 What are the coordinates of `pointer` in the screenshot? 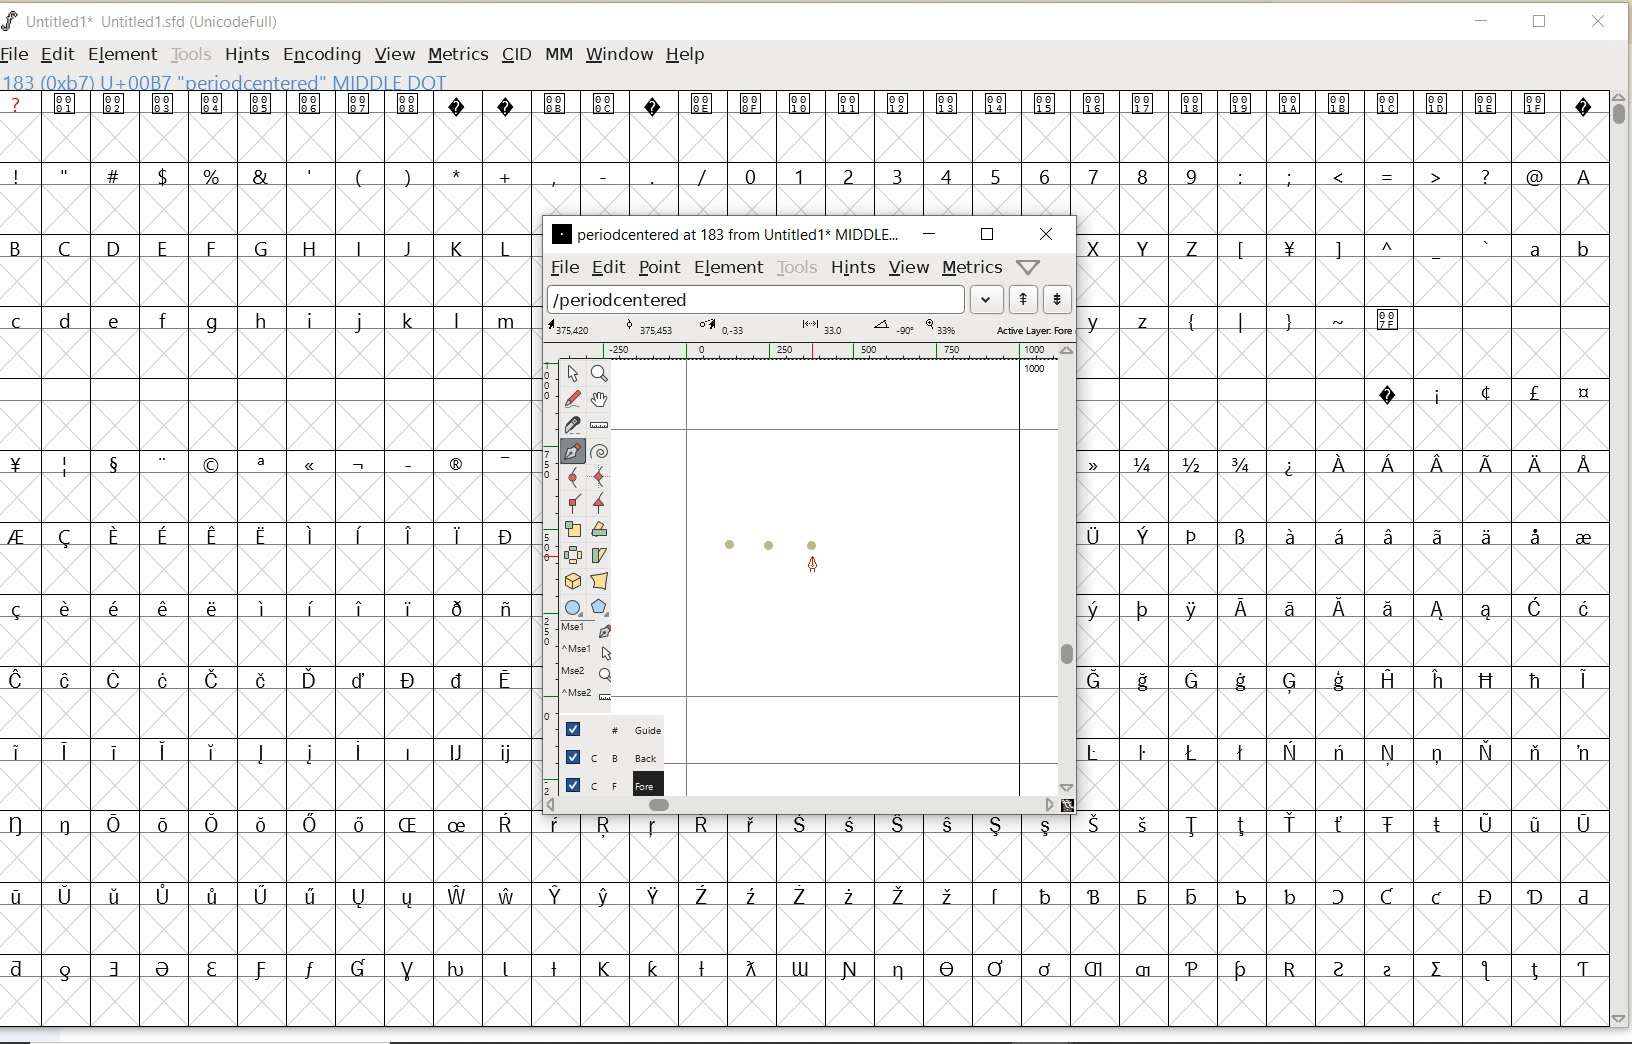 It's located at (572, 374).